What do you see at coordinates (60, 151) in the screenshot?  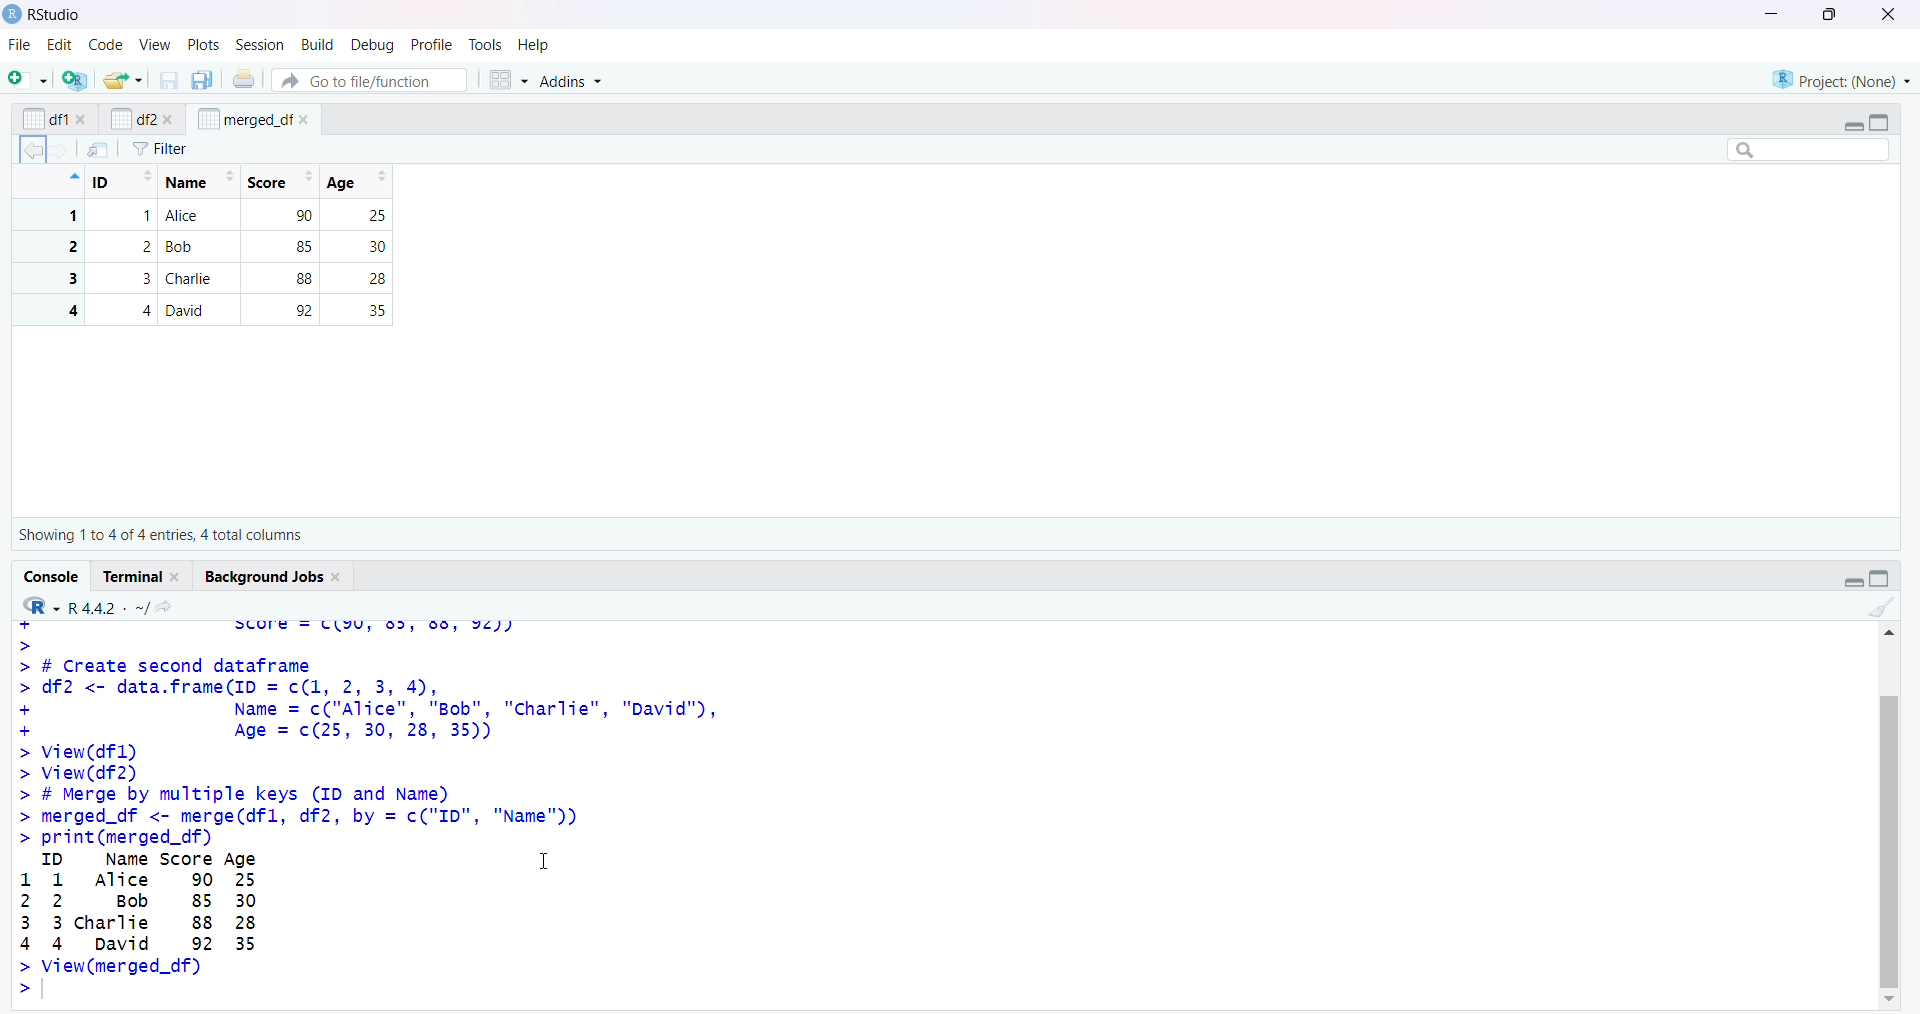 I see `forward` at bounding box center [60, 151].